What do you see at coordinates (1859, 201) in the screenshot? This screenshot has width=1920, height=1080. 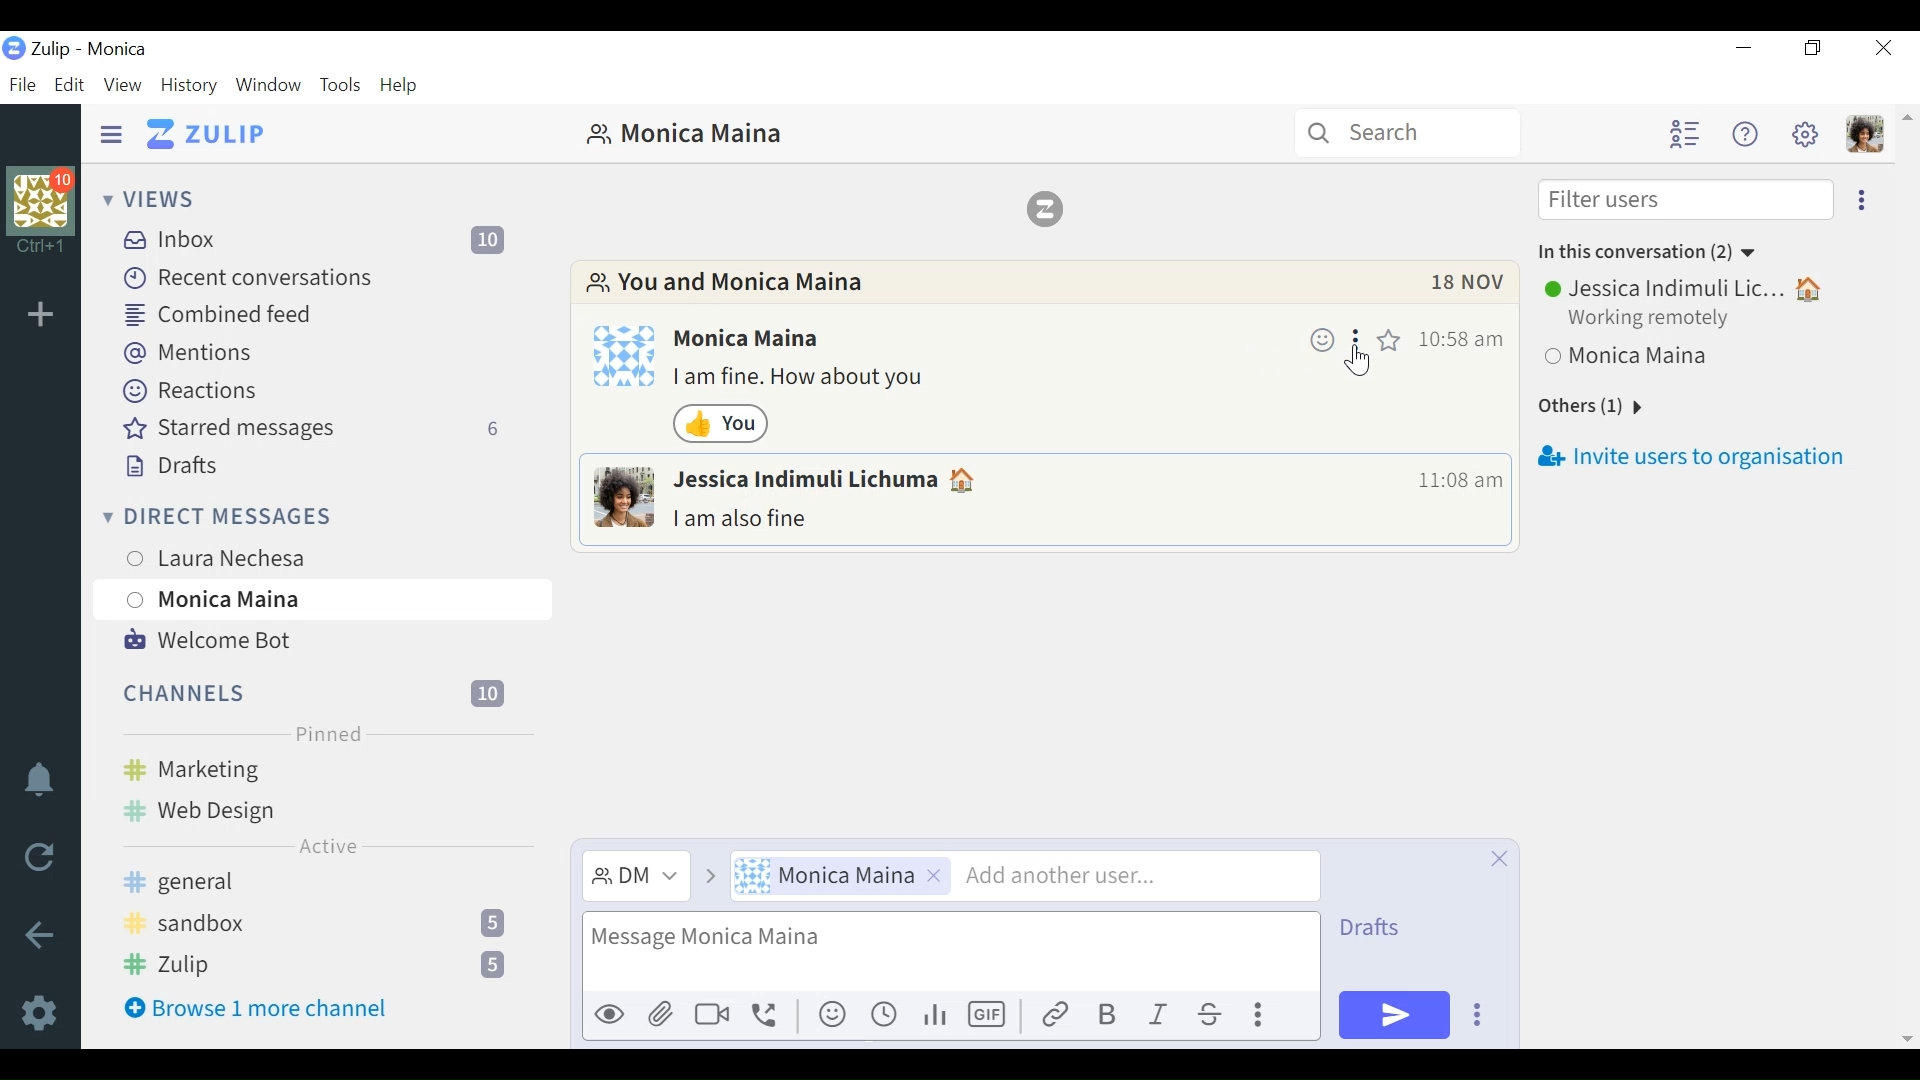 I see `Ellipsis` at bounding box center [1859, 201].